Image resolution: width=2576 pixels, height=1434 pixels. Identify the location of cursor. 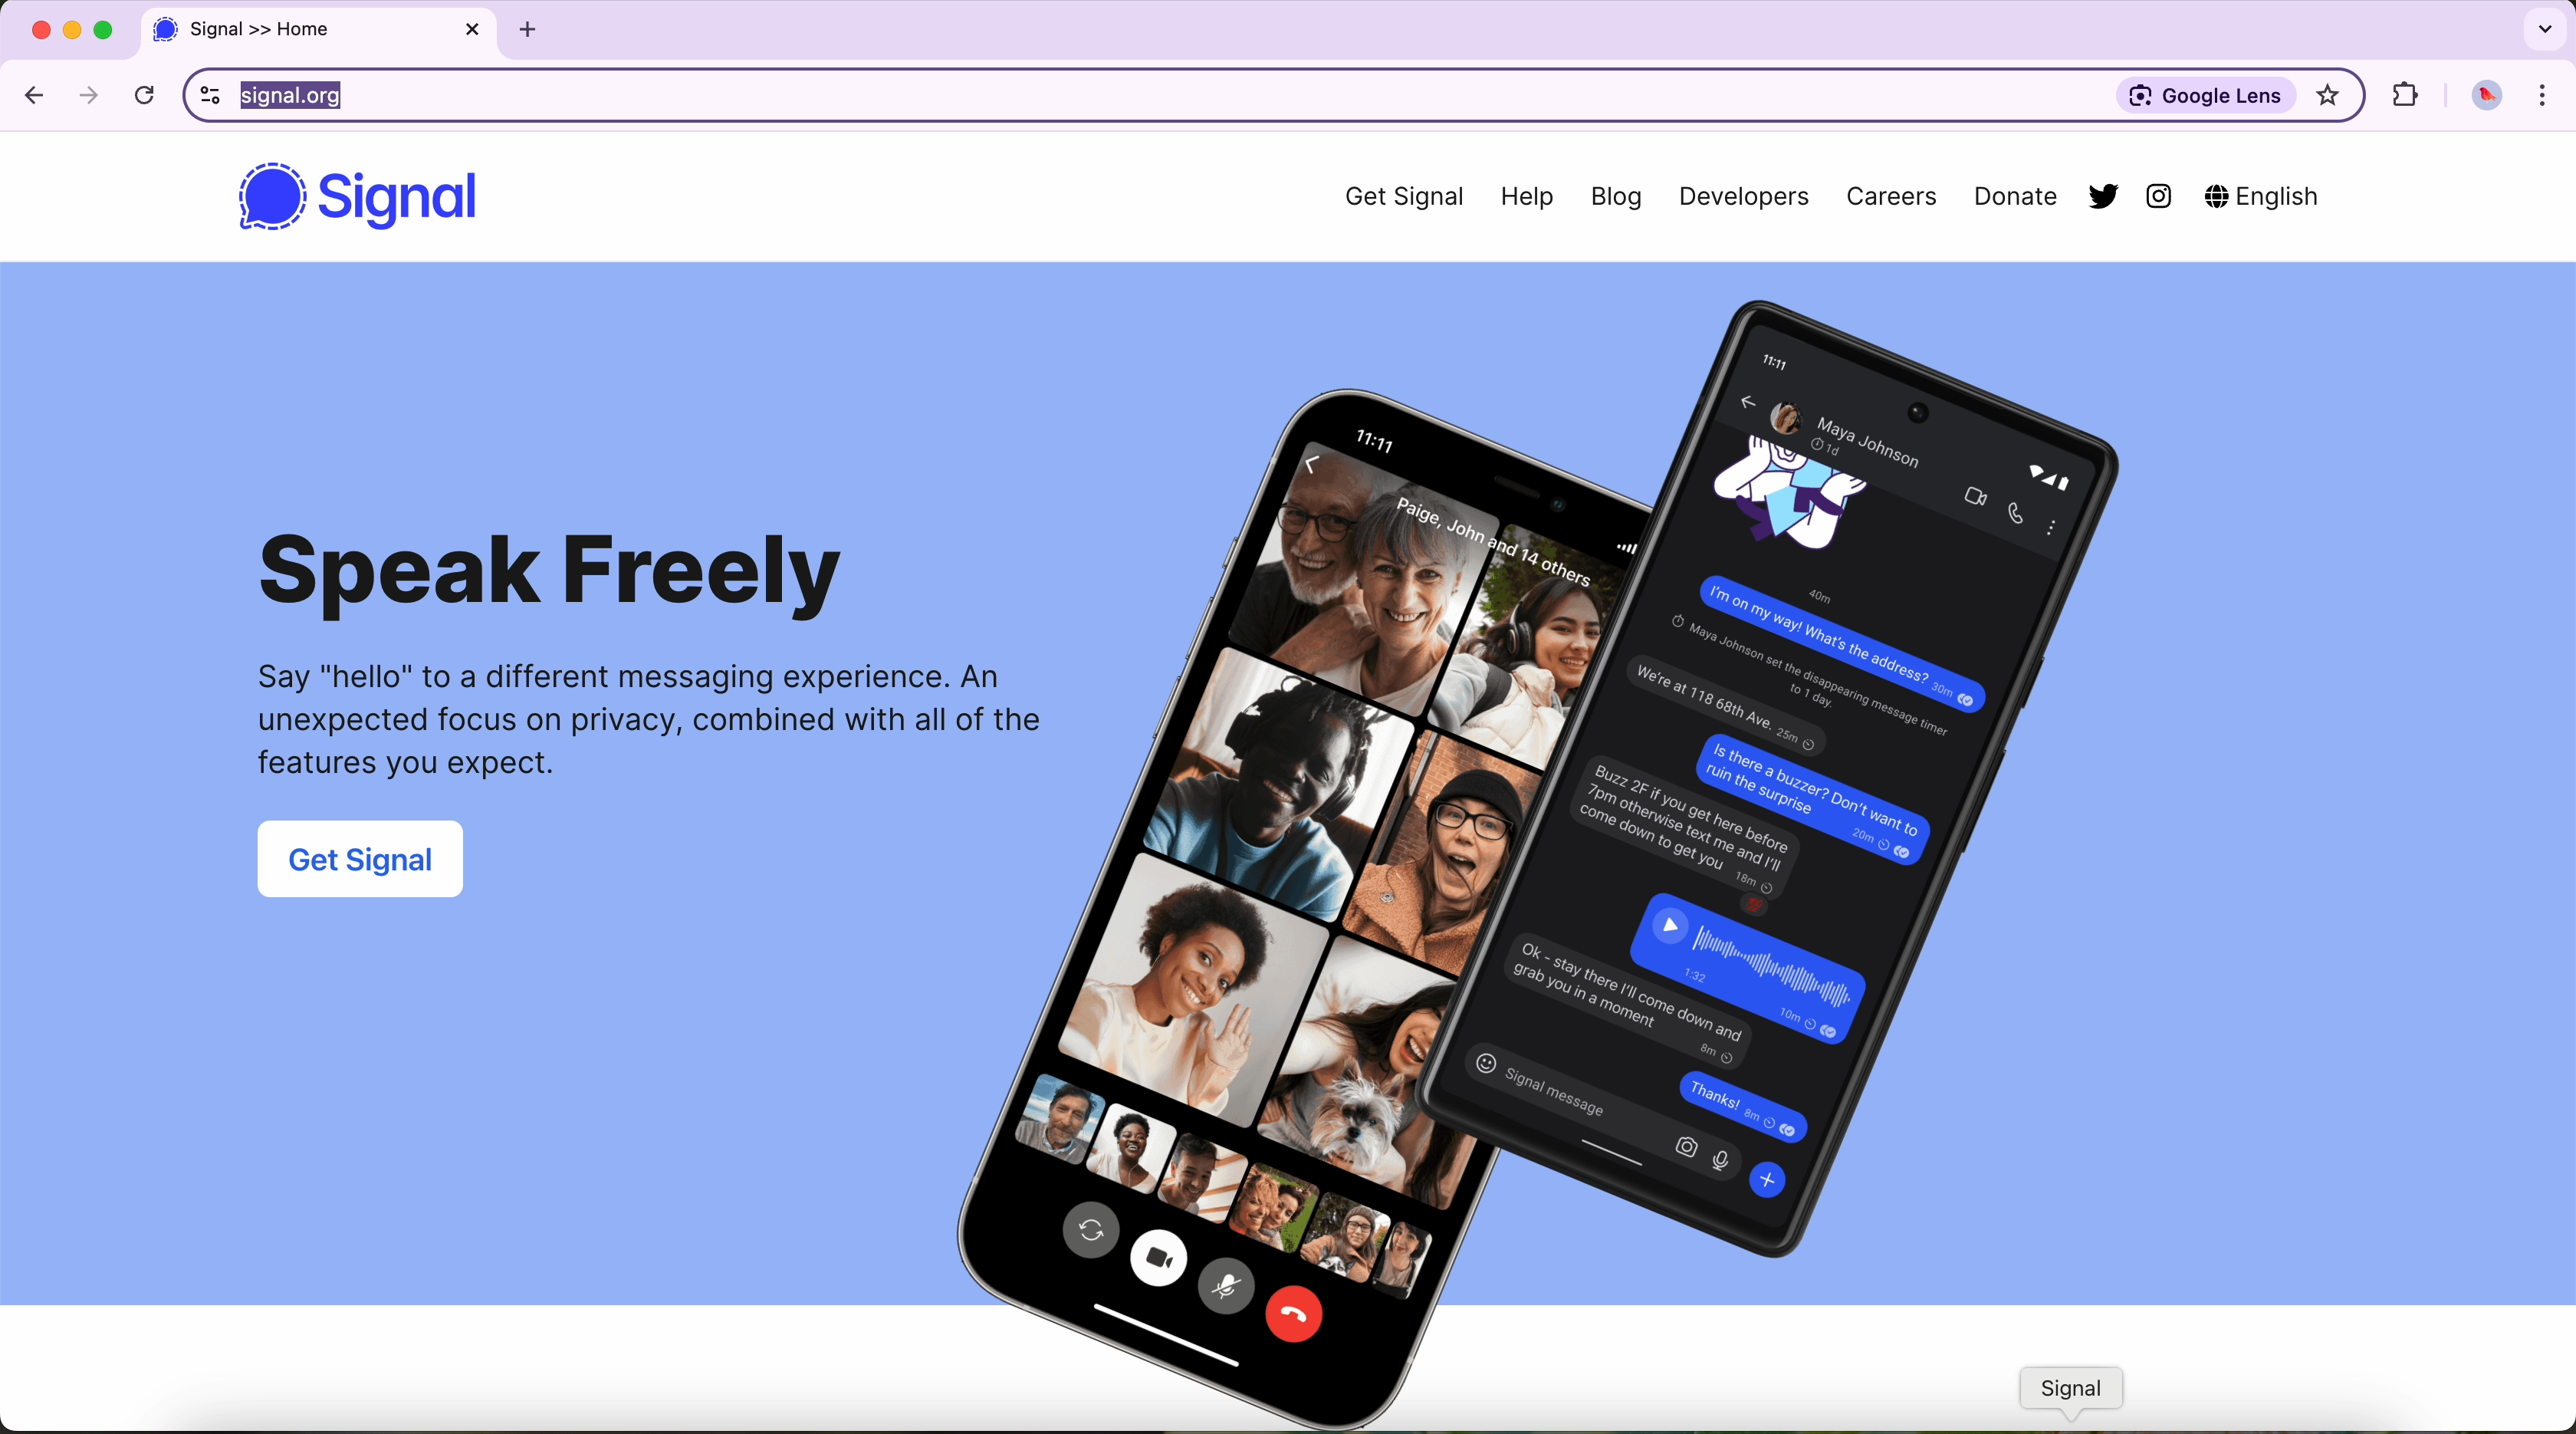
(343, 110).